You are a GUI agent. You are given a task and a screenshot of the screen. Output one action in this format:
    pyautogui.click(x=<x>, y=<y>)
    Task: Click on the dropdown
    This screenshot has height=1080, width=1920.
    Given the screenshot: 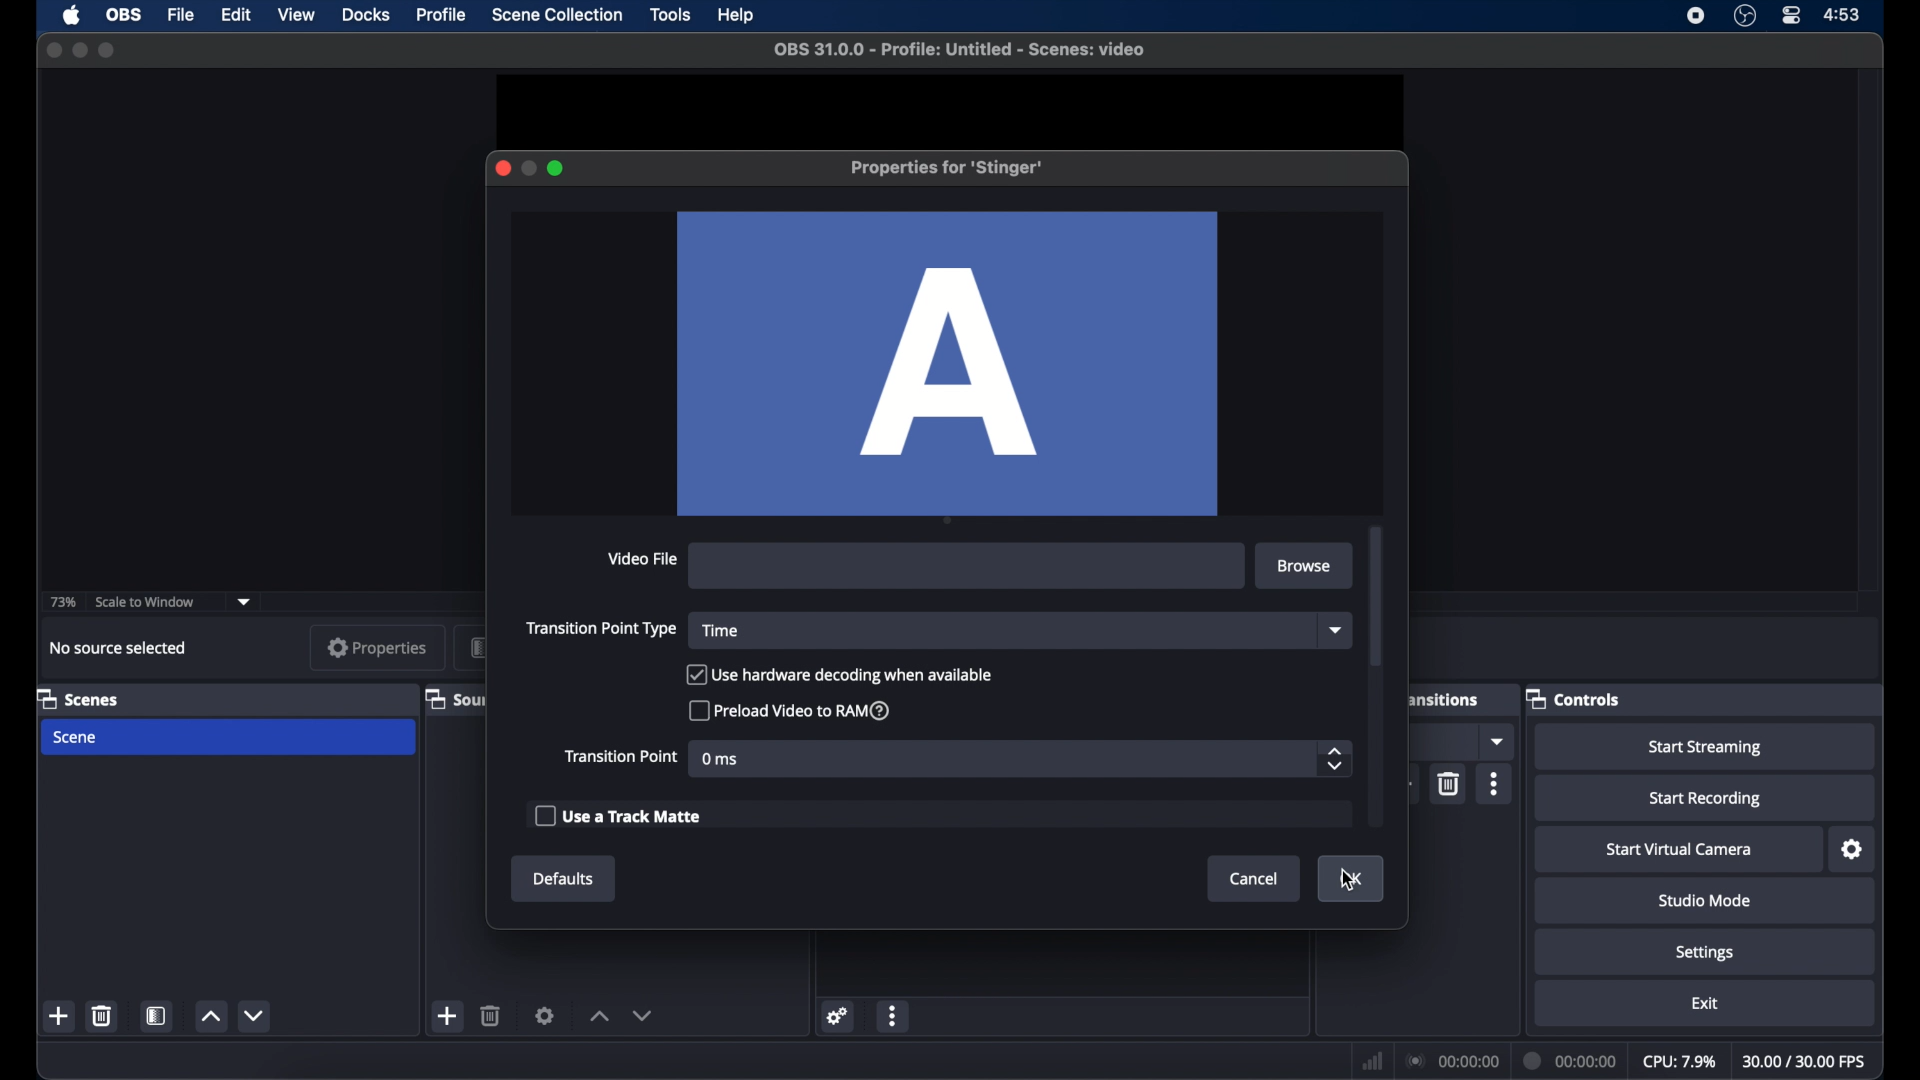 What is the action you would take?
    pyautogui.click(x=244, y=601)
    